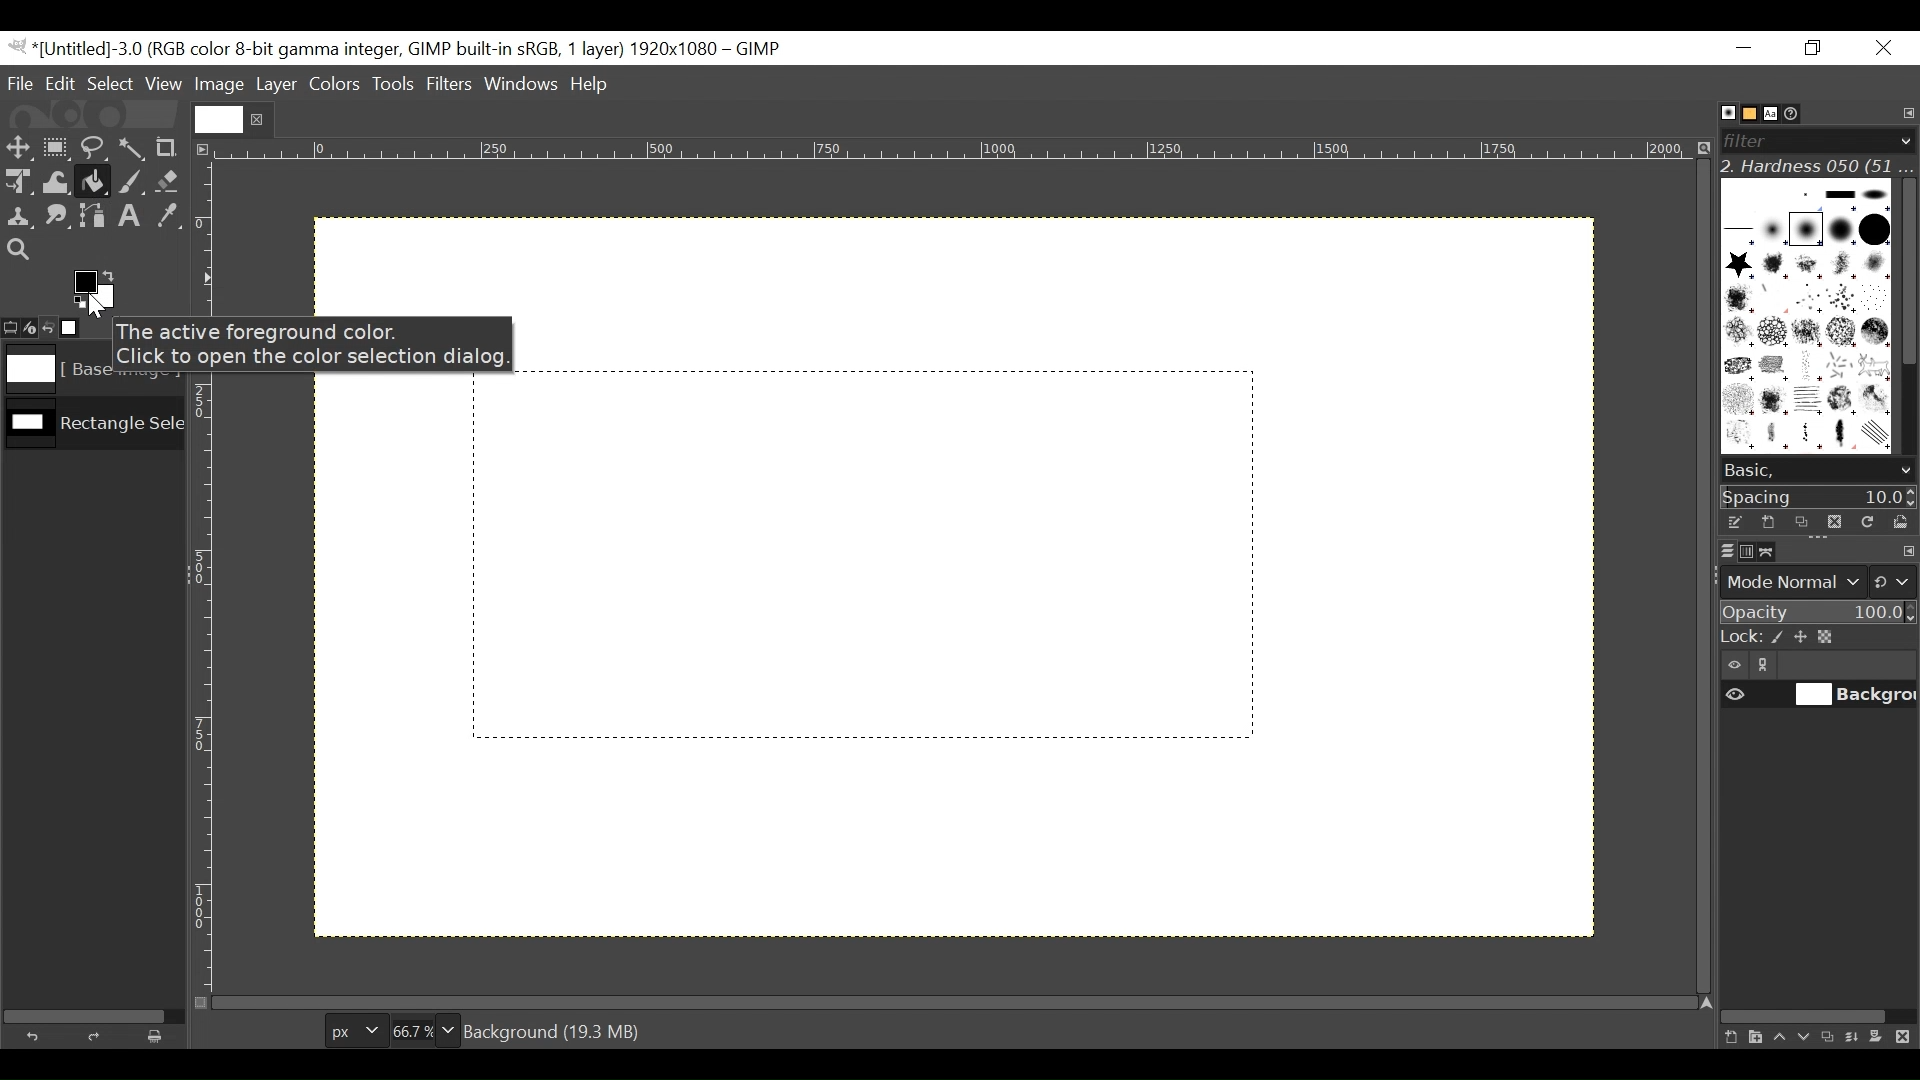 The image size is (1920, 1080). What do you see at coordinates (219, 85) in the screenshot?
I see `Image` at bounding box center [219, 85].